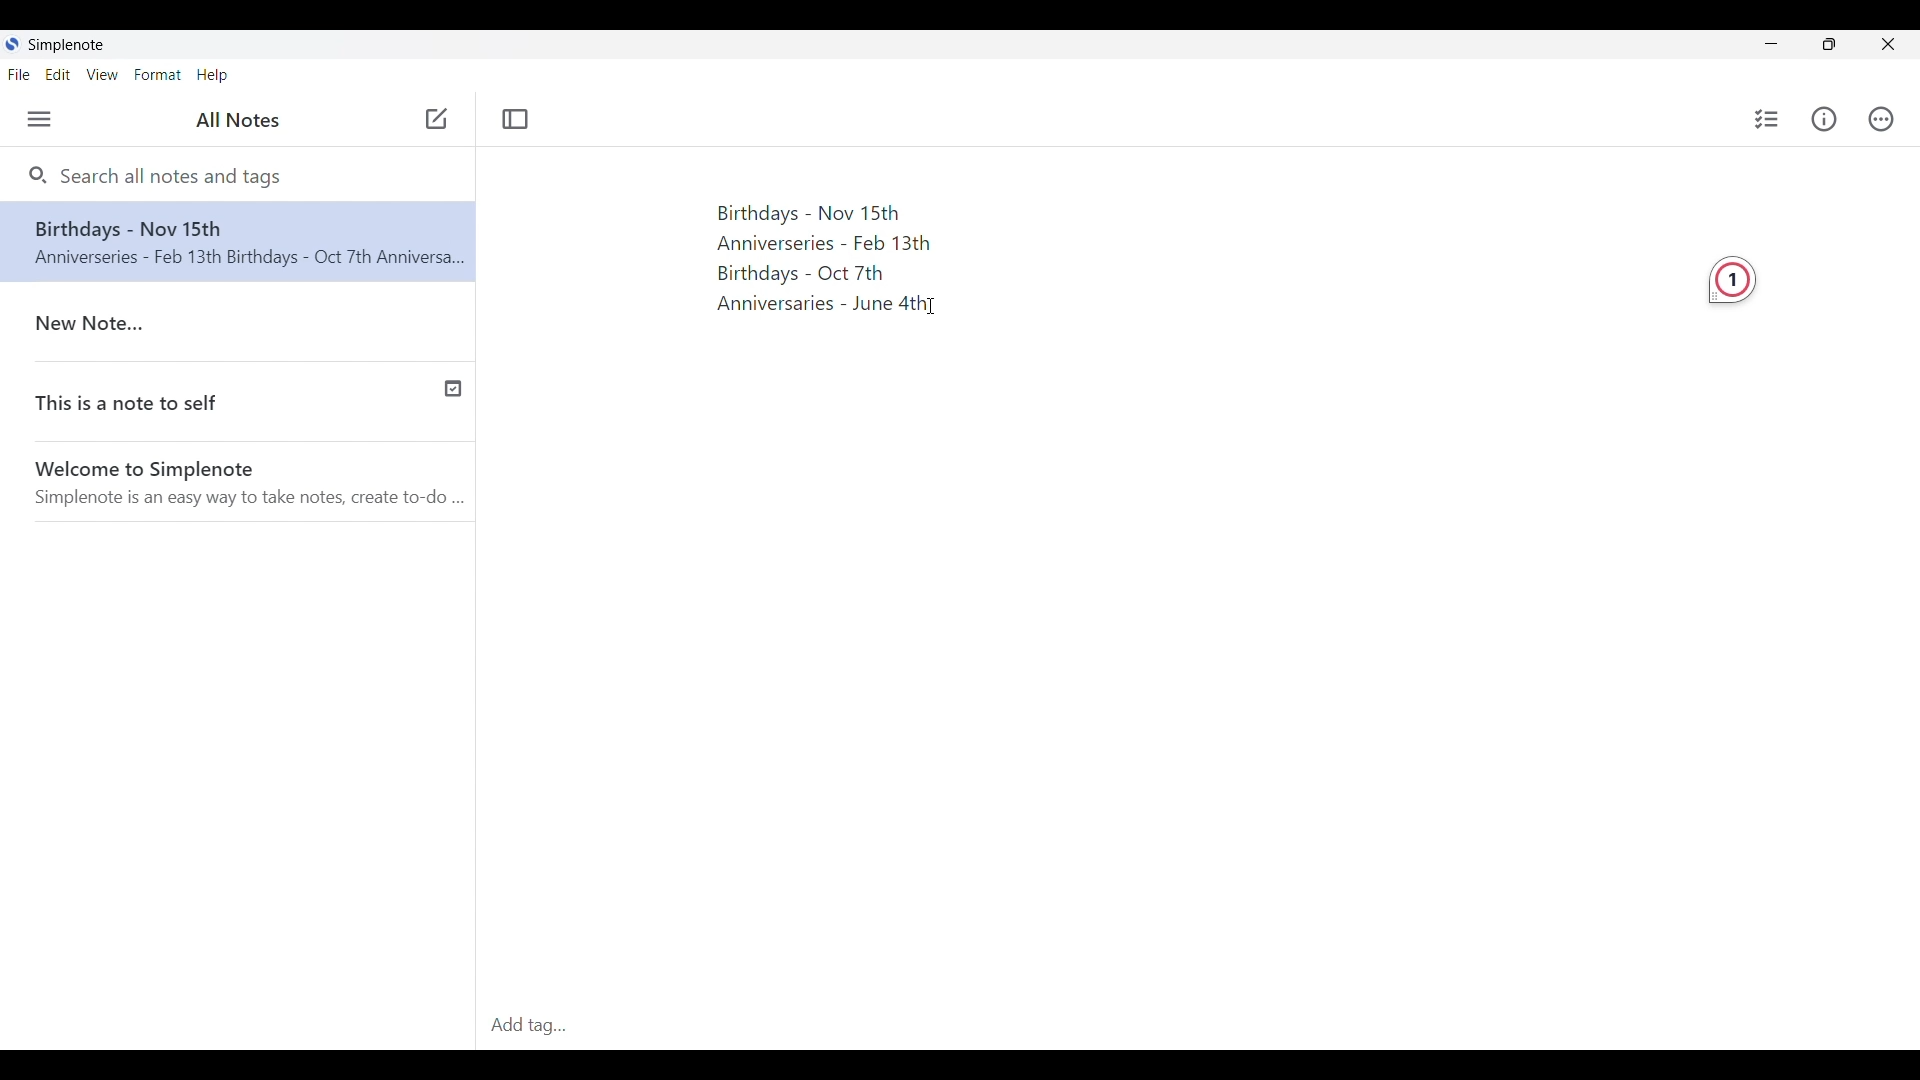 The image size is (1920, 1080). What do you see at coordinates (58, 75) in the screenshot?
I see `Edit menu` at bounding box center [58, 75].